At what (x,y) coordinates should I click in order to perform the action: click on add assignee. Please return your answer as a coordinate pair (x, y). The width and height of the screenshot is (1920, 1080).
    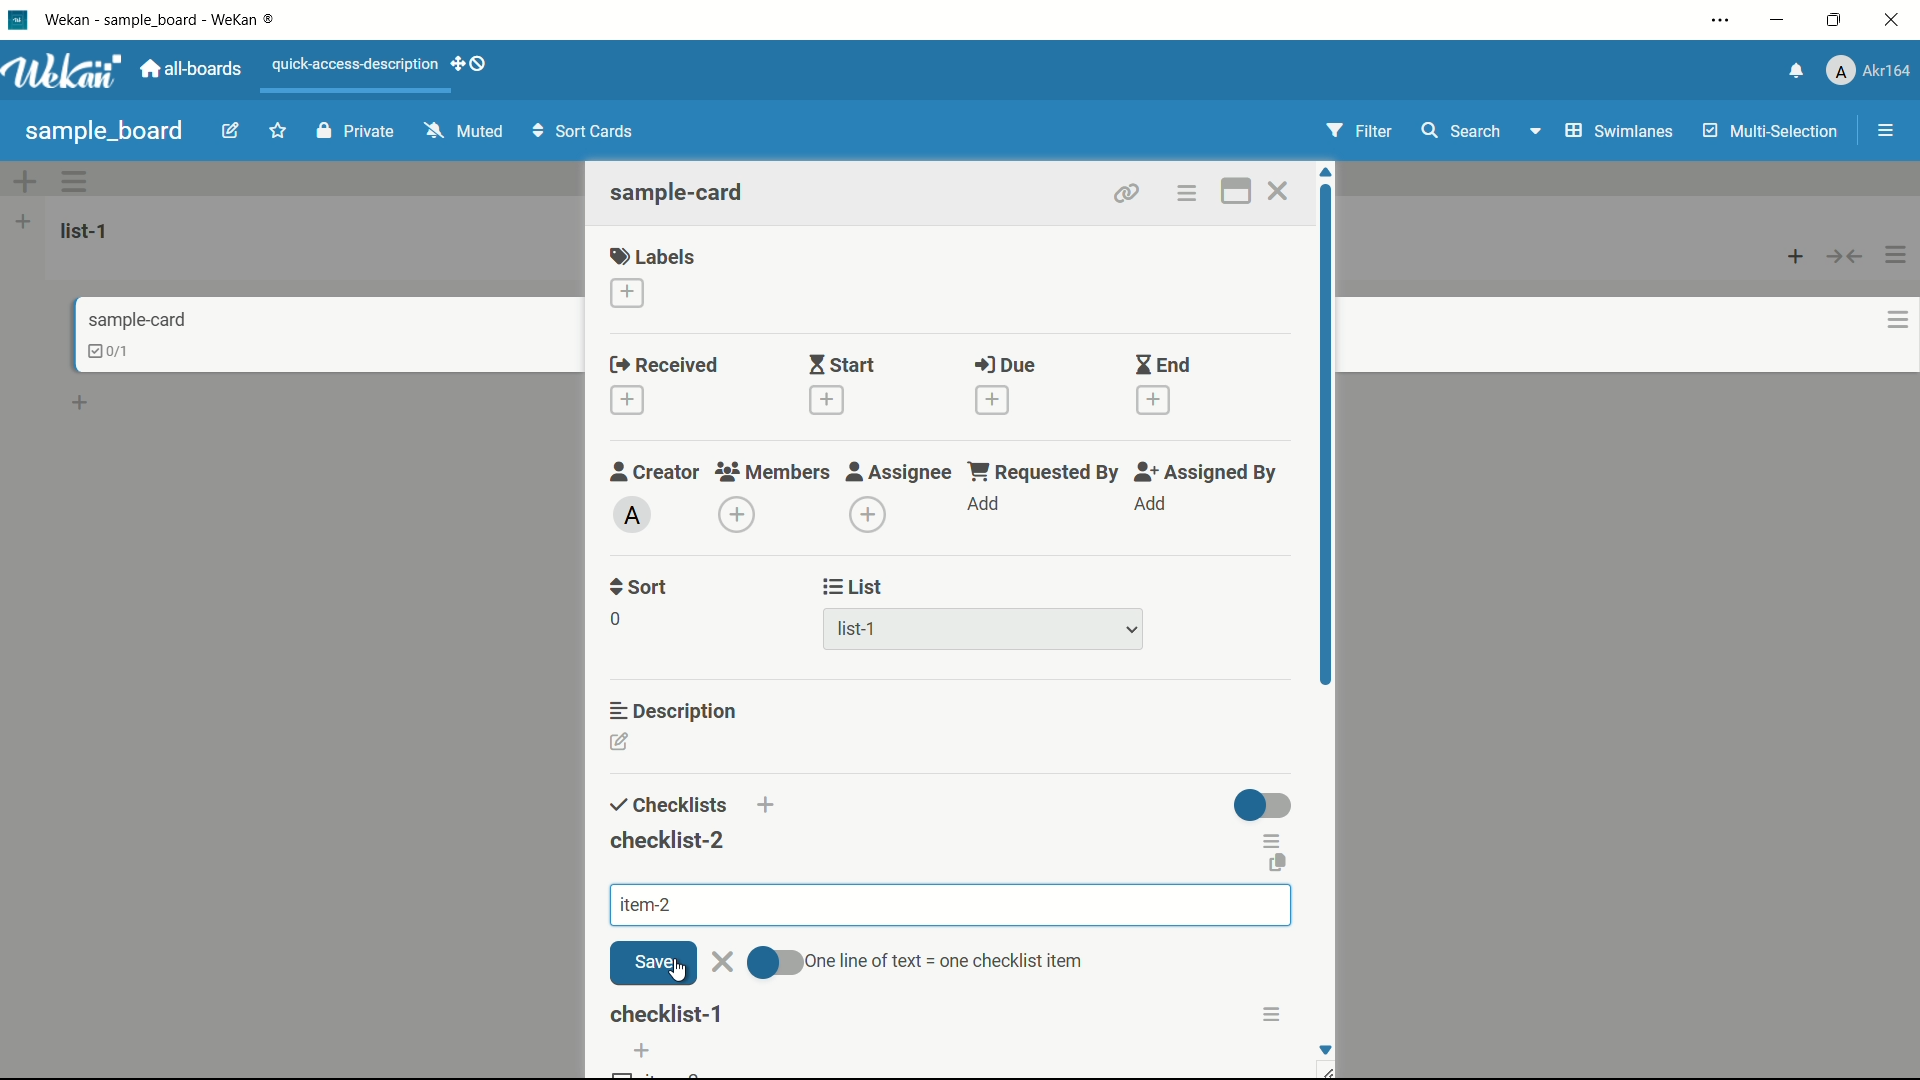
    Looking at the image, I should click on (869, 515).